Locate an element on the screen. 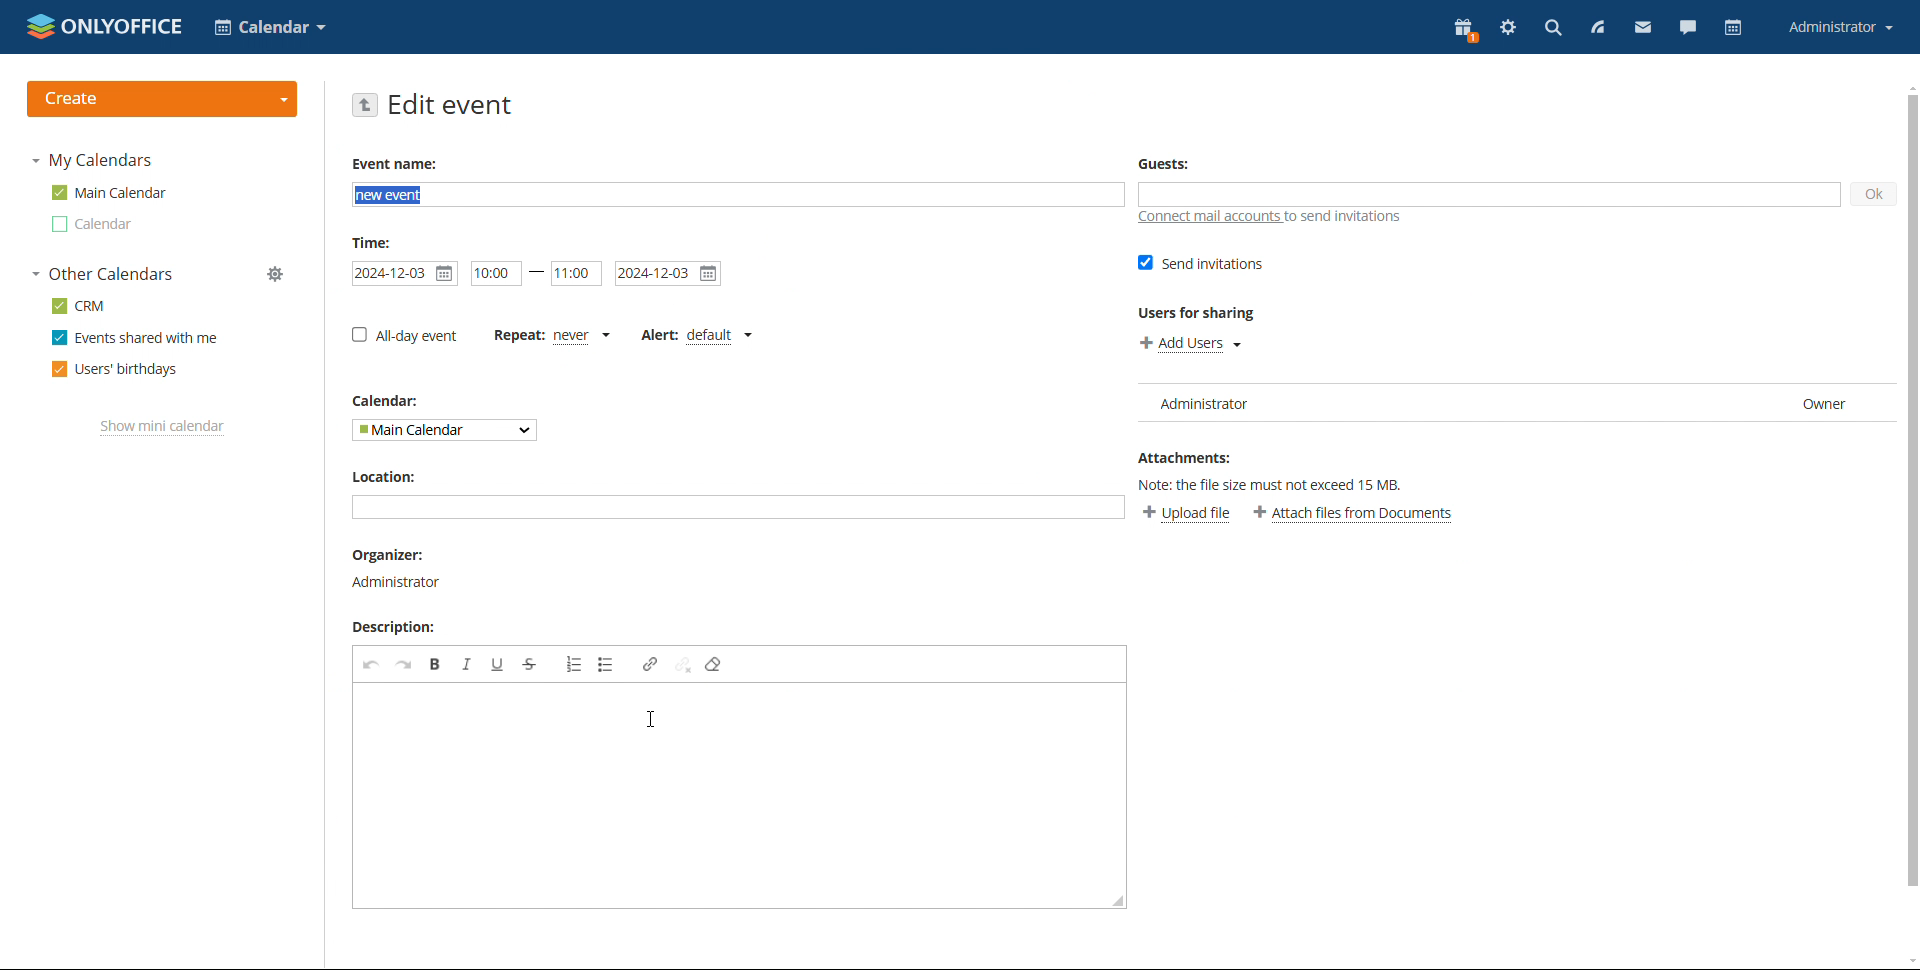 The image size is (1920, 970). add location is located at coordinates (737, 507).